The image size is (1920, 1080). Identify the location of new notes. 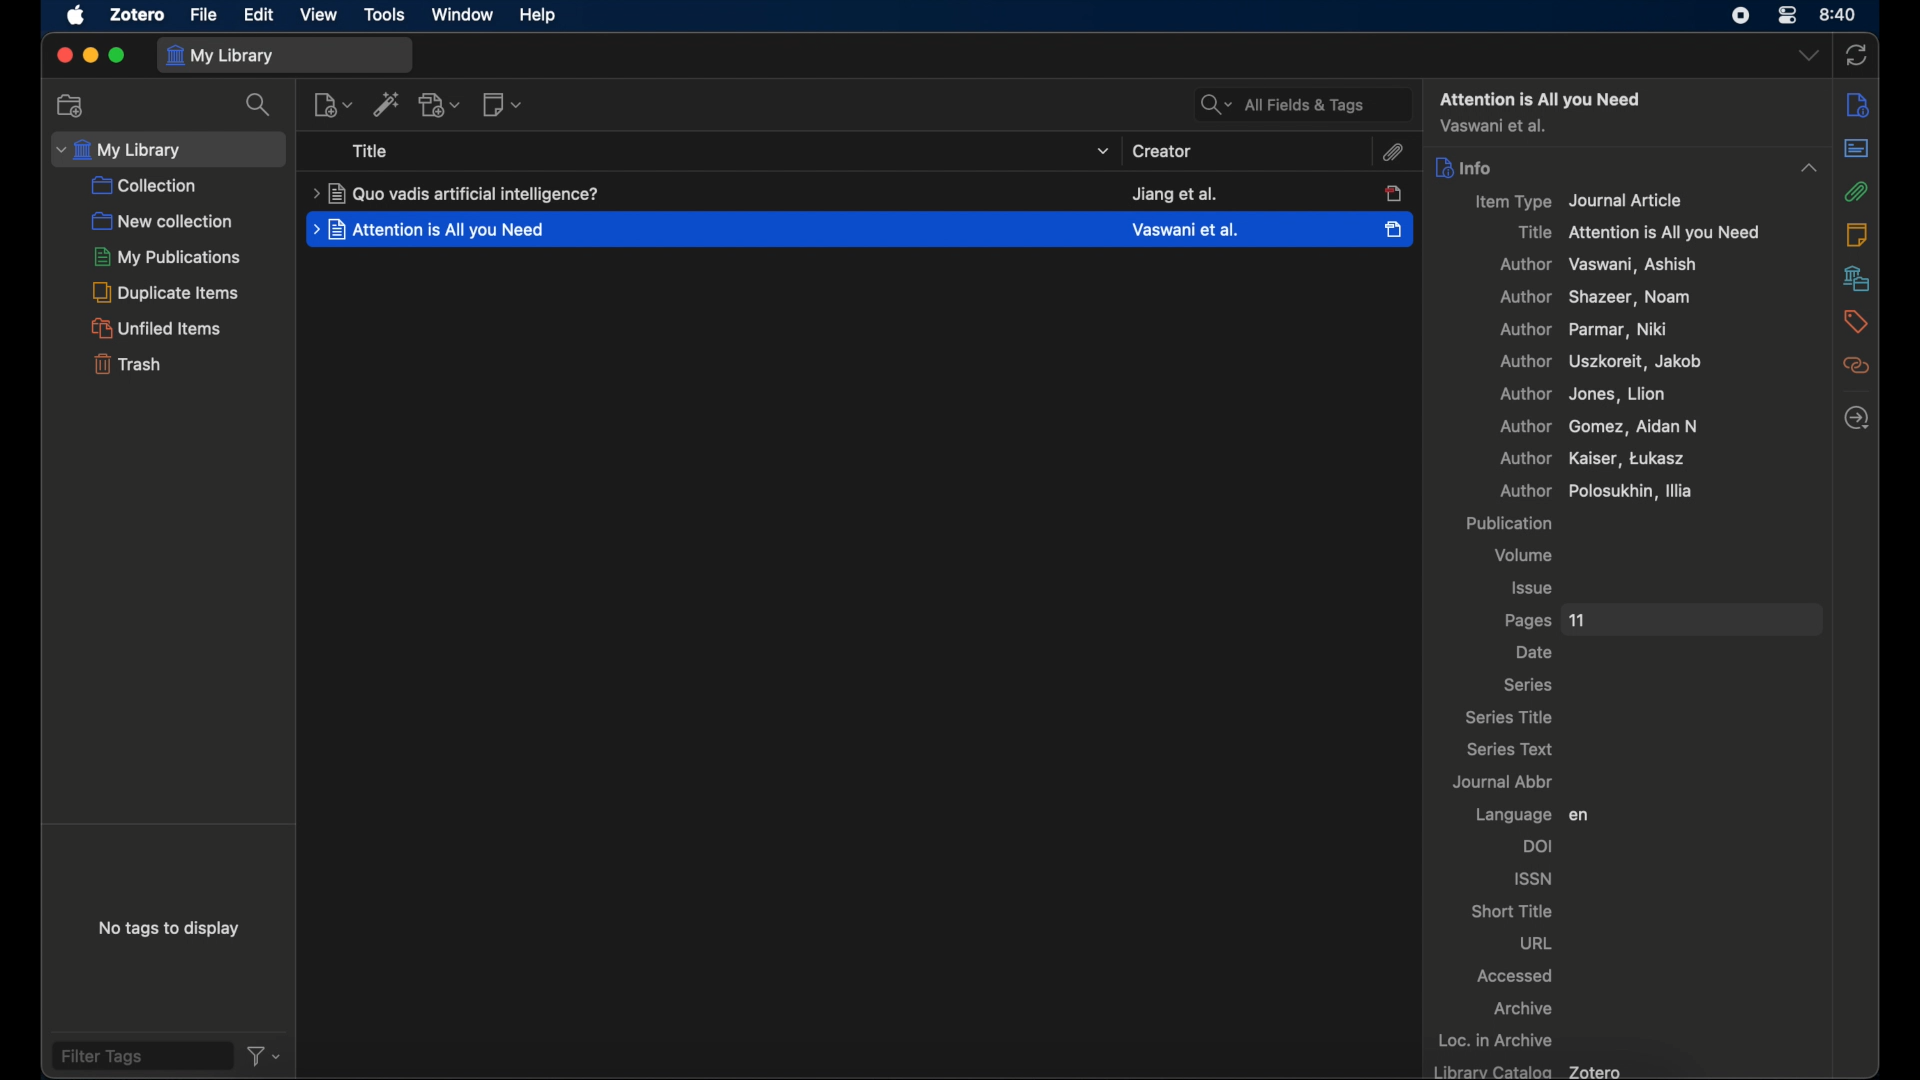
(503, 105).